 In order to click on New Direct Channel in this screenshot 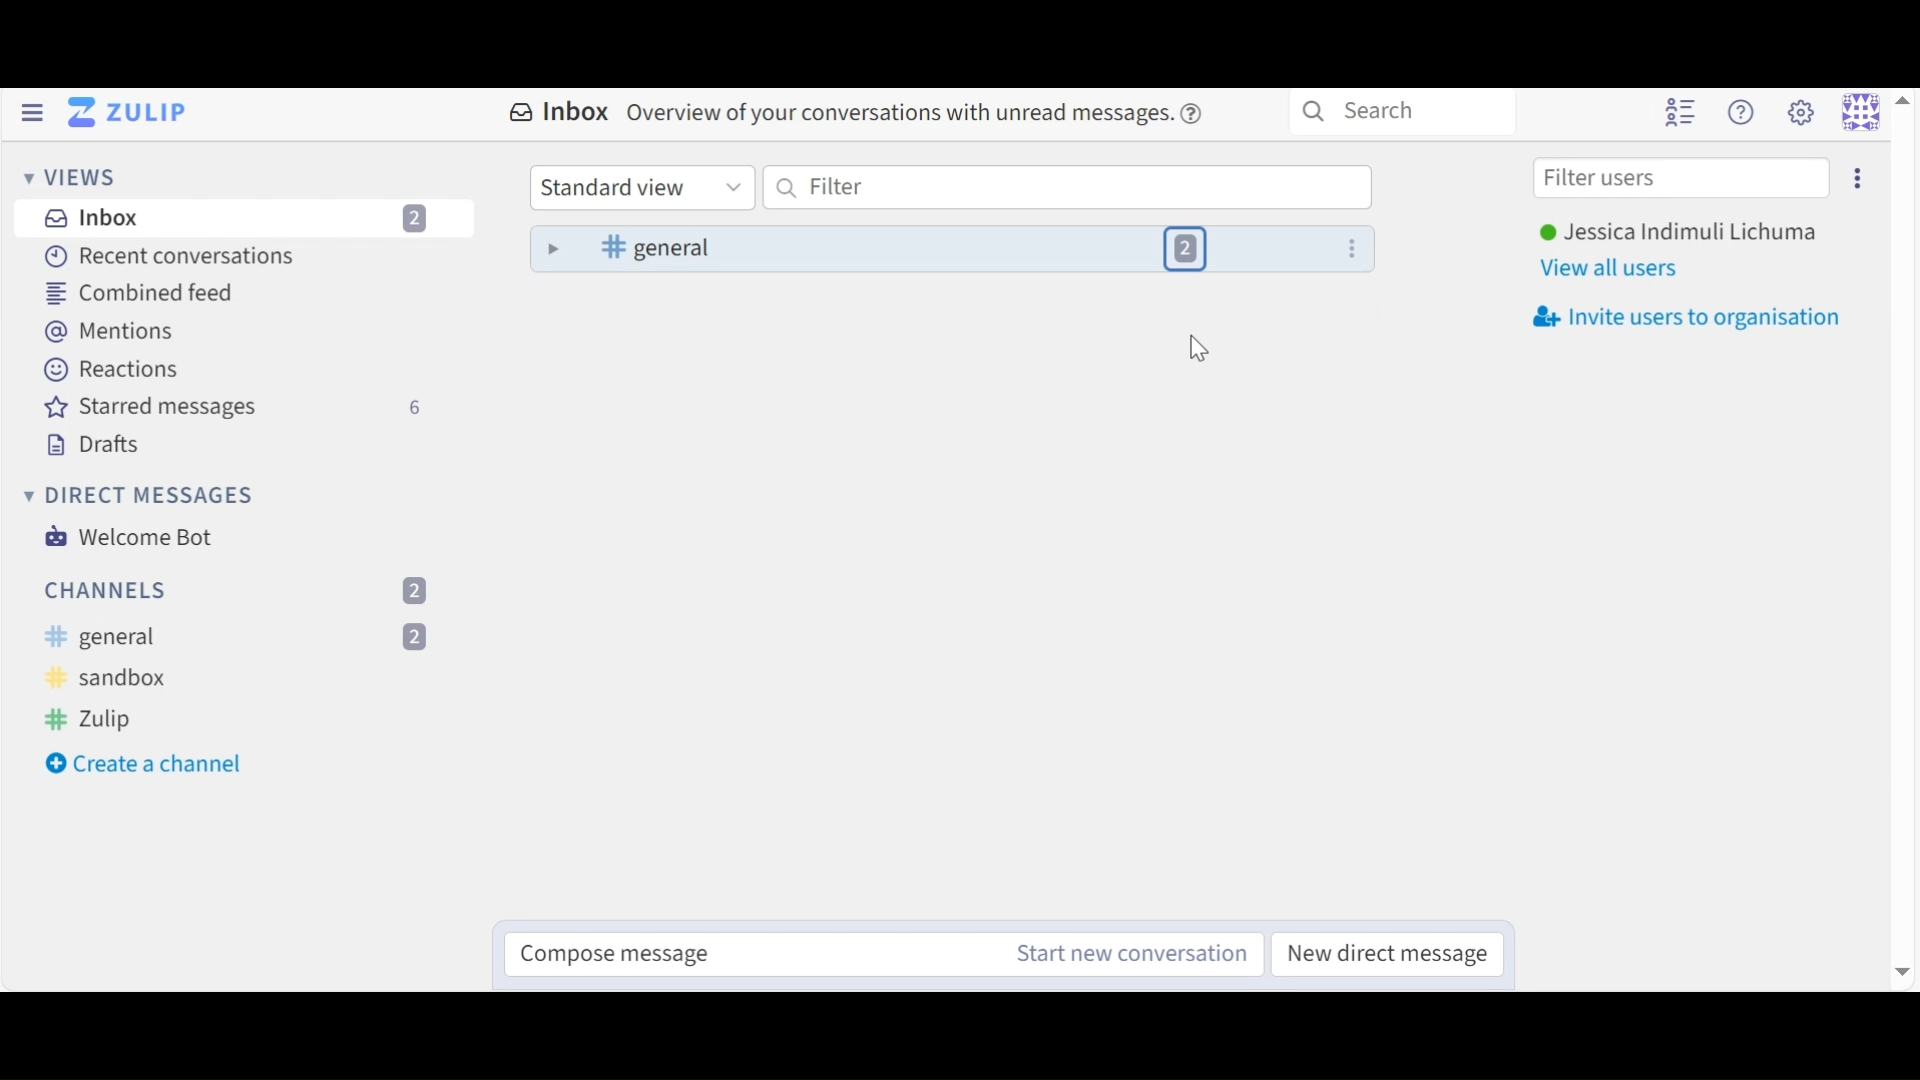, I will do `click(1381, 952)`.